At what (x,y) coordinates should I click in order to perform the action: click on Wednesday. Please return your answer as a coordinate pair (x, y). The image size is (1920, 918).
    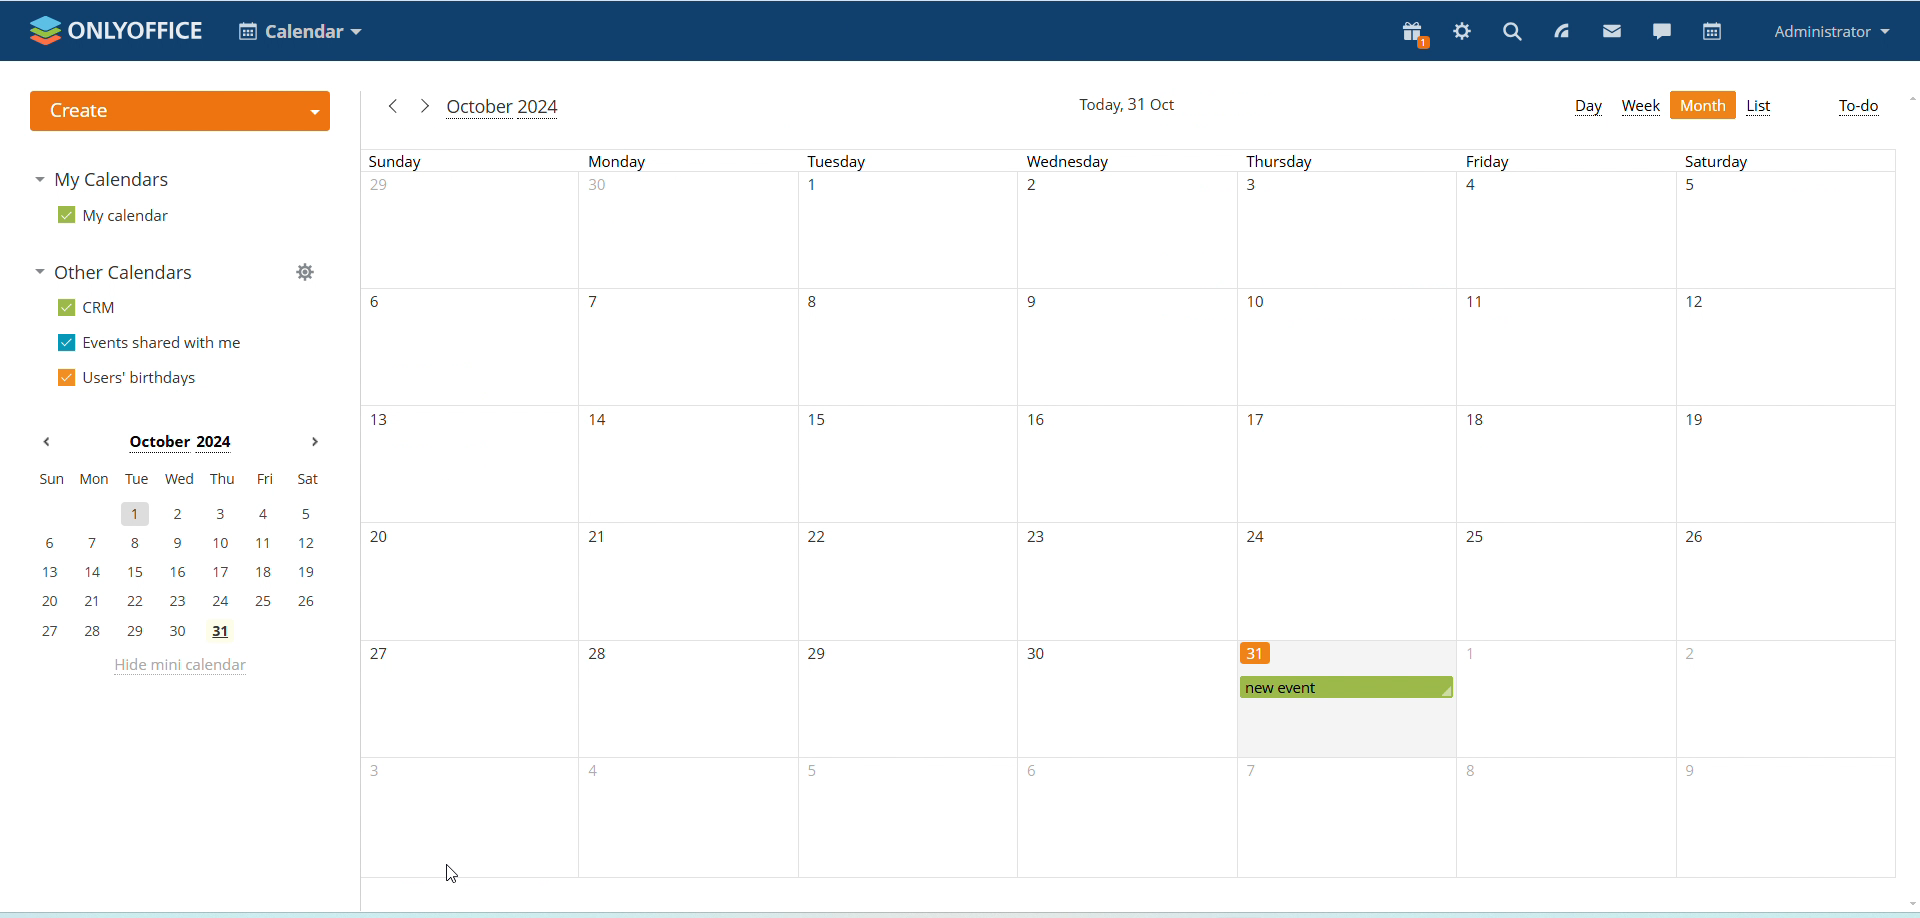
    Looking at the image, I should click on (1121, 514).